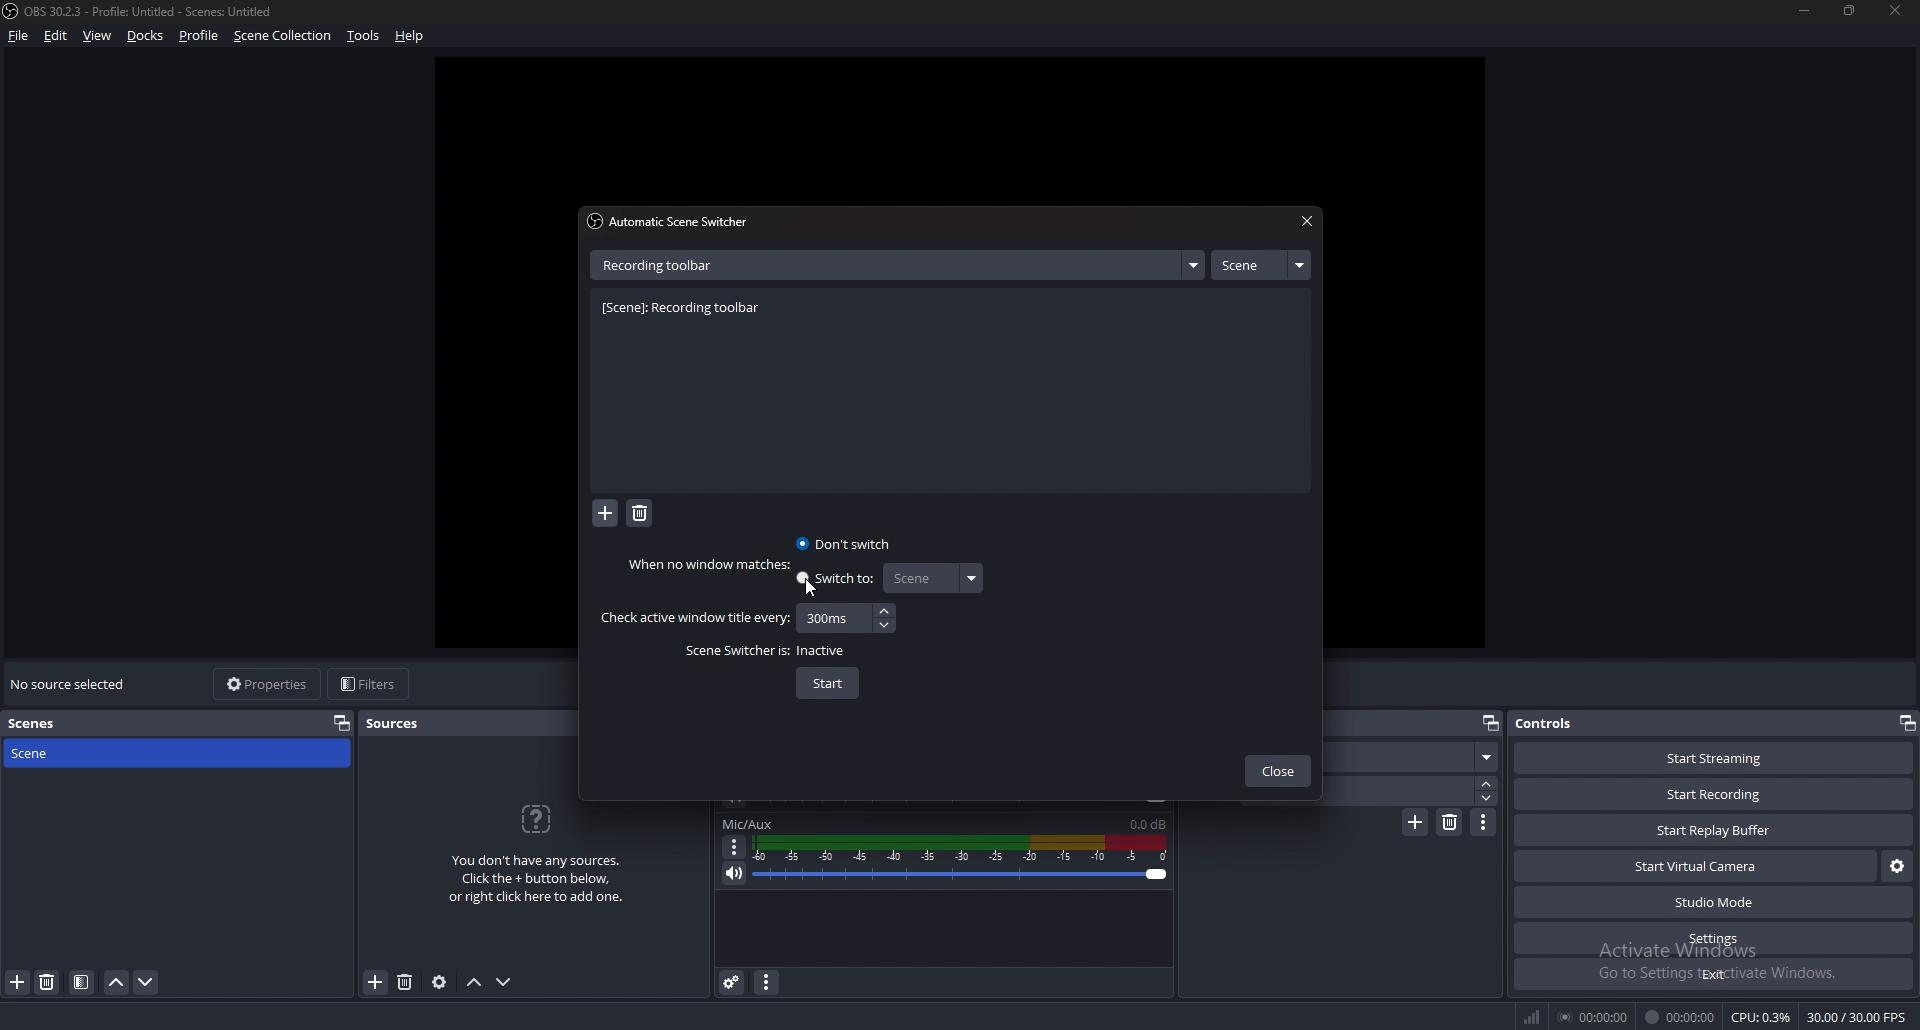 Image resolution: width=1920 pixels, height=1030 pixels. I want to click on automatic scene switcher, so click(673, 221).